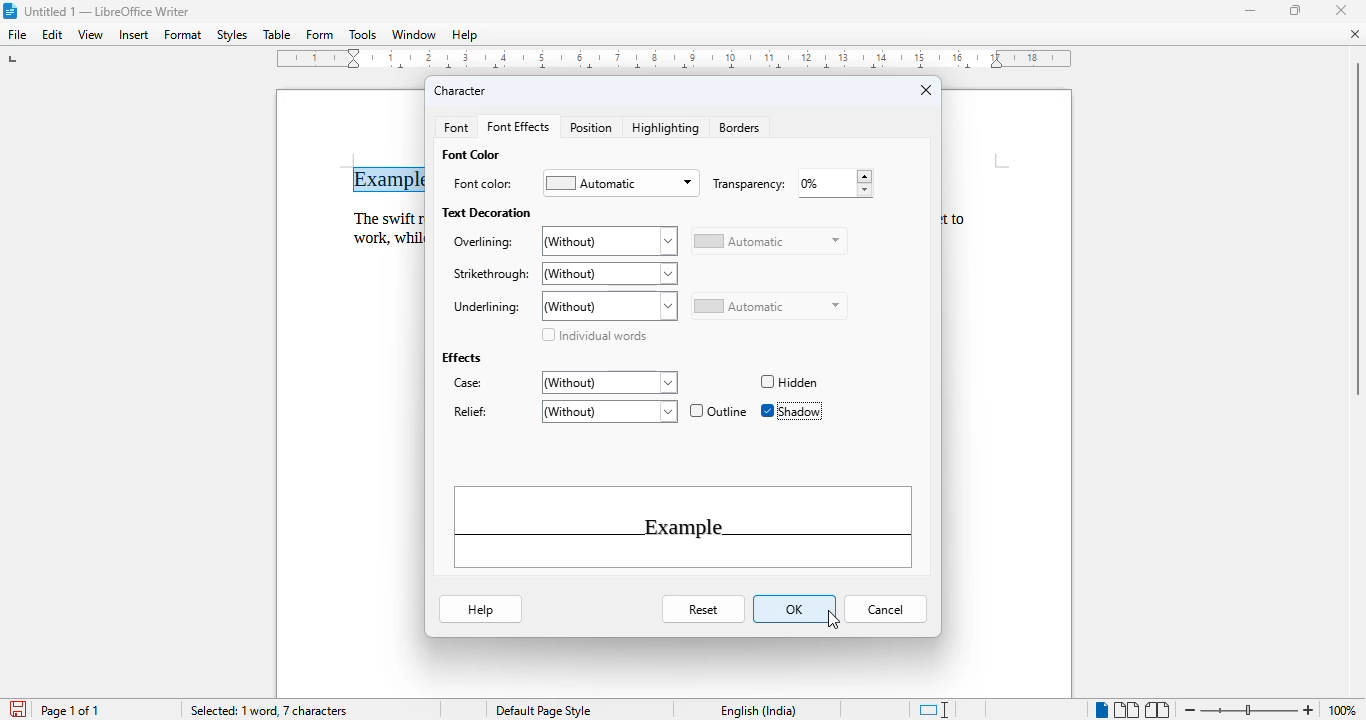 This screenshot has height=720, width=1366. I want to click on view, so click(91, 35).